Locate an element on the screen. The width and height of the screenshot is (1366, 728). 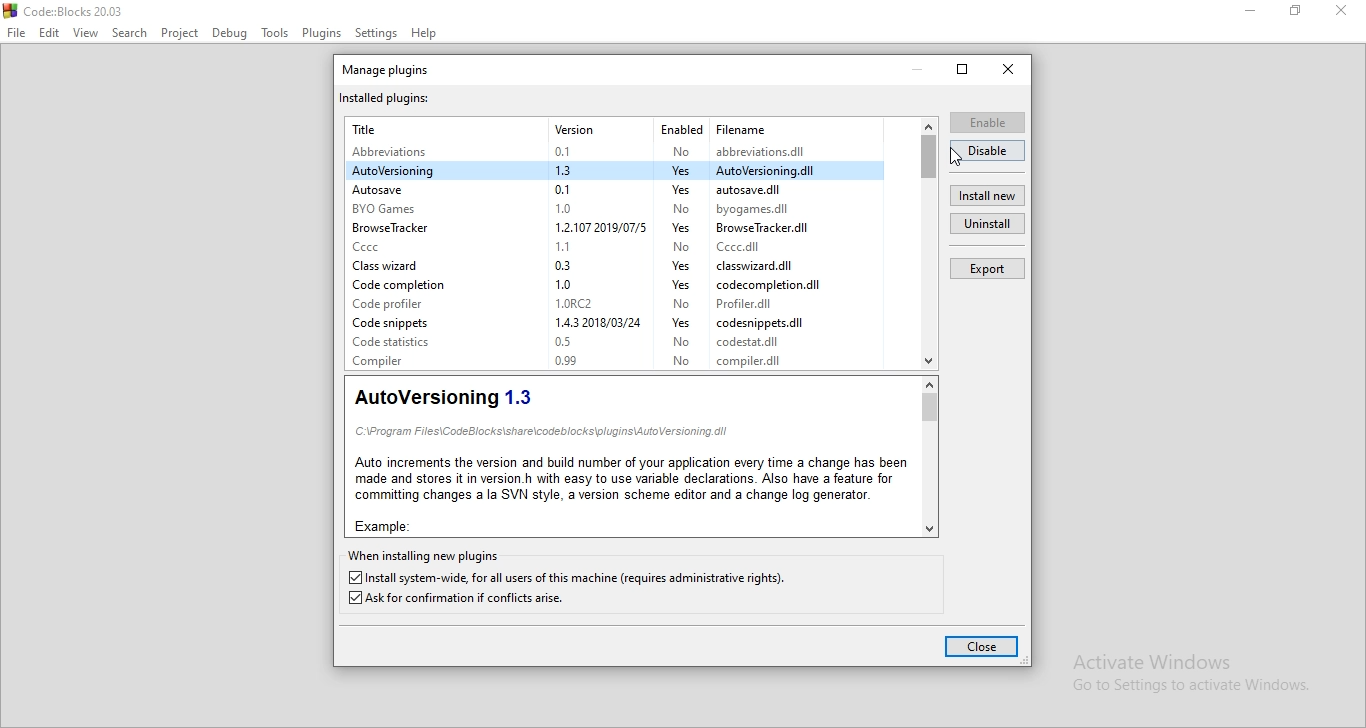
Example: is located at coordinates (389, 522).